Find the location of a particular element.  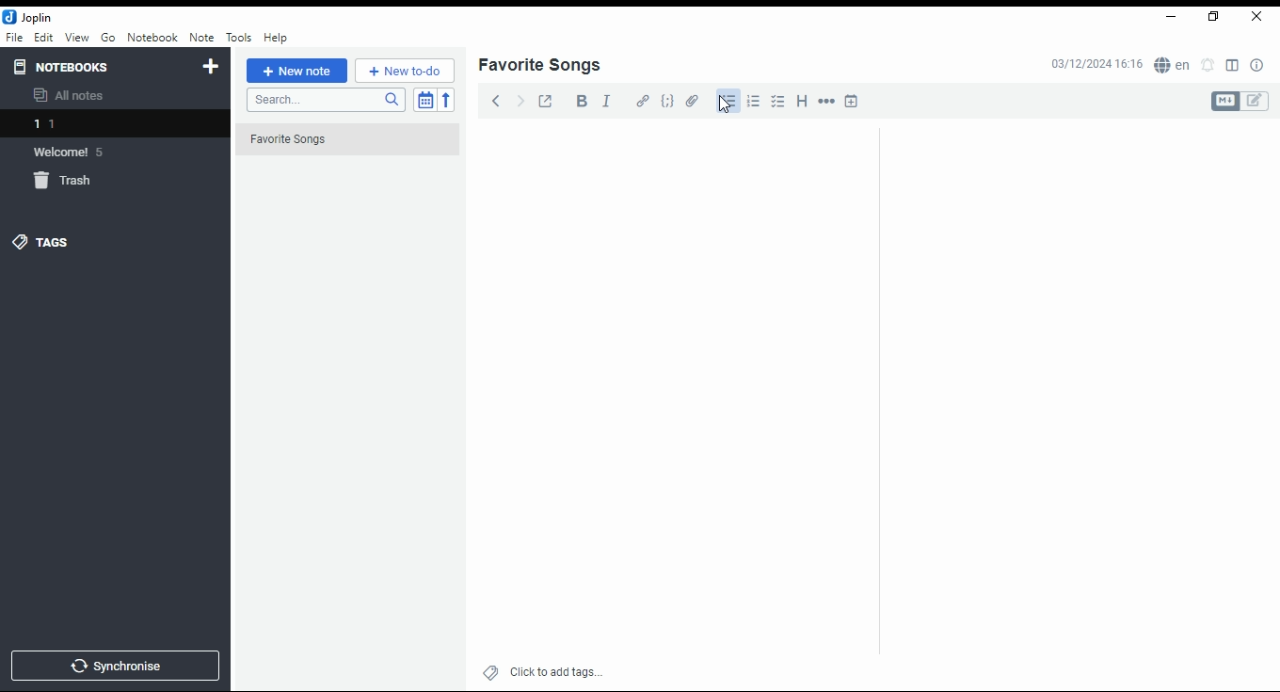

note is located at coordinates (201, 37).